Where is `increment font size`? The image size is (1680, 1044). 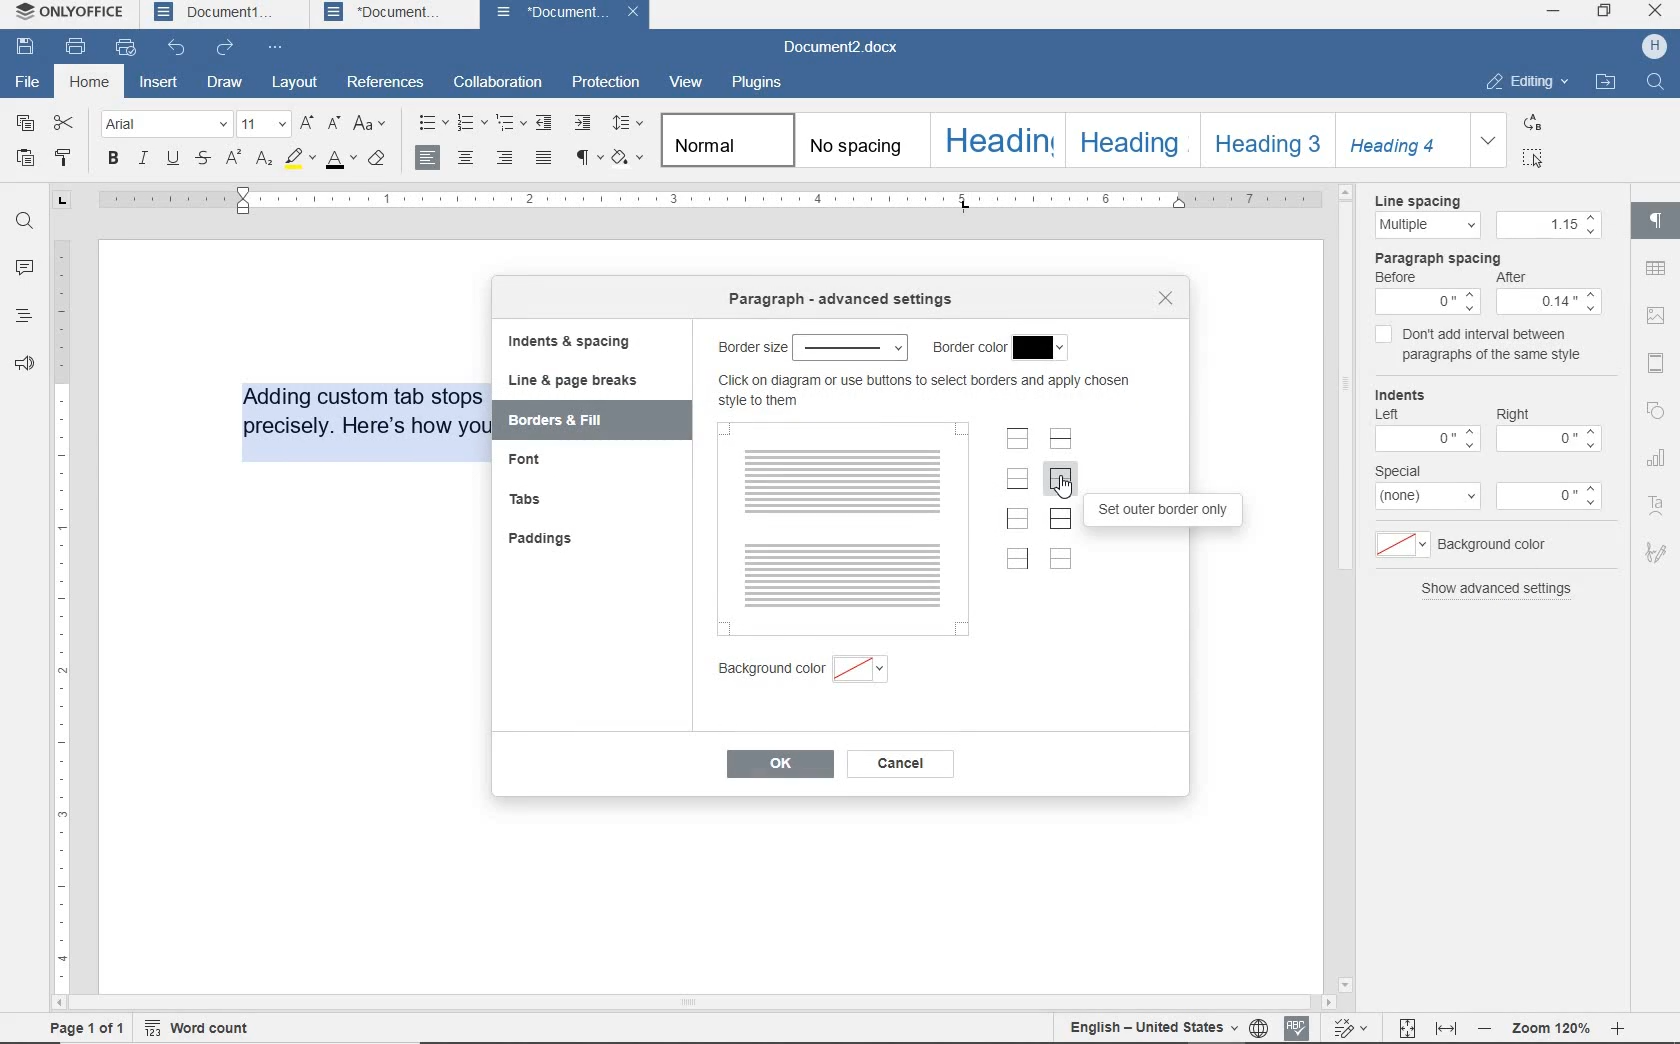
increment font size is located at coordinates (306, 125).